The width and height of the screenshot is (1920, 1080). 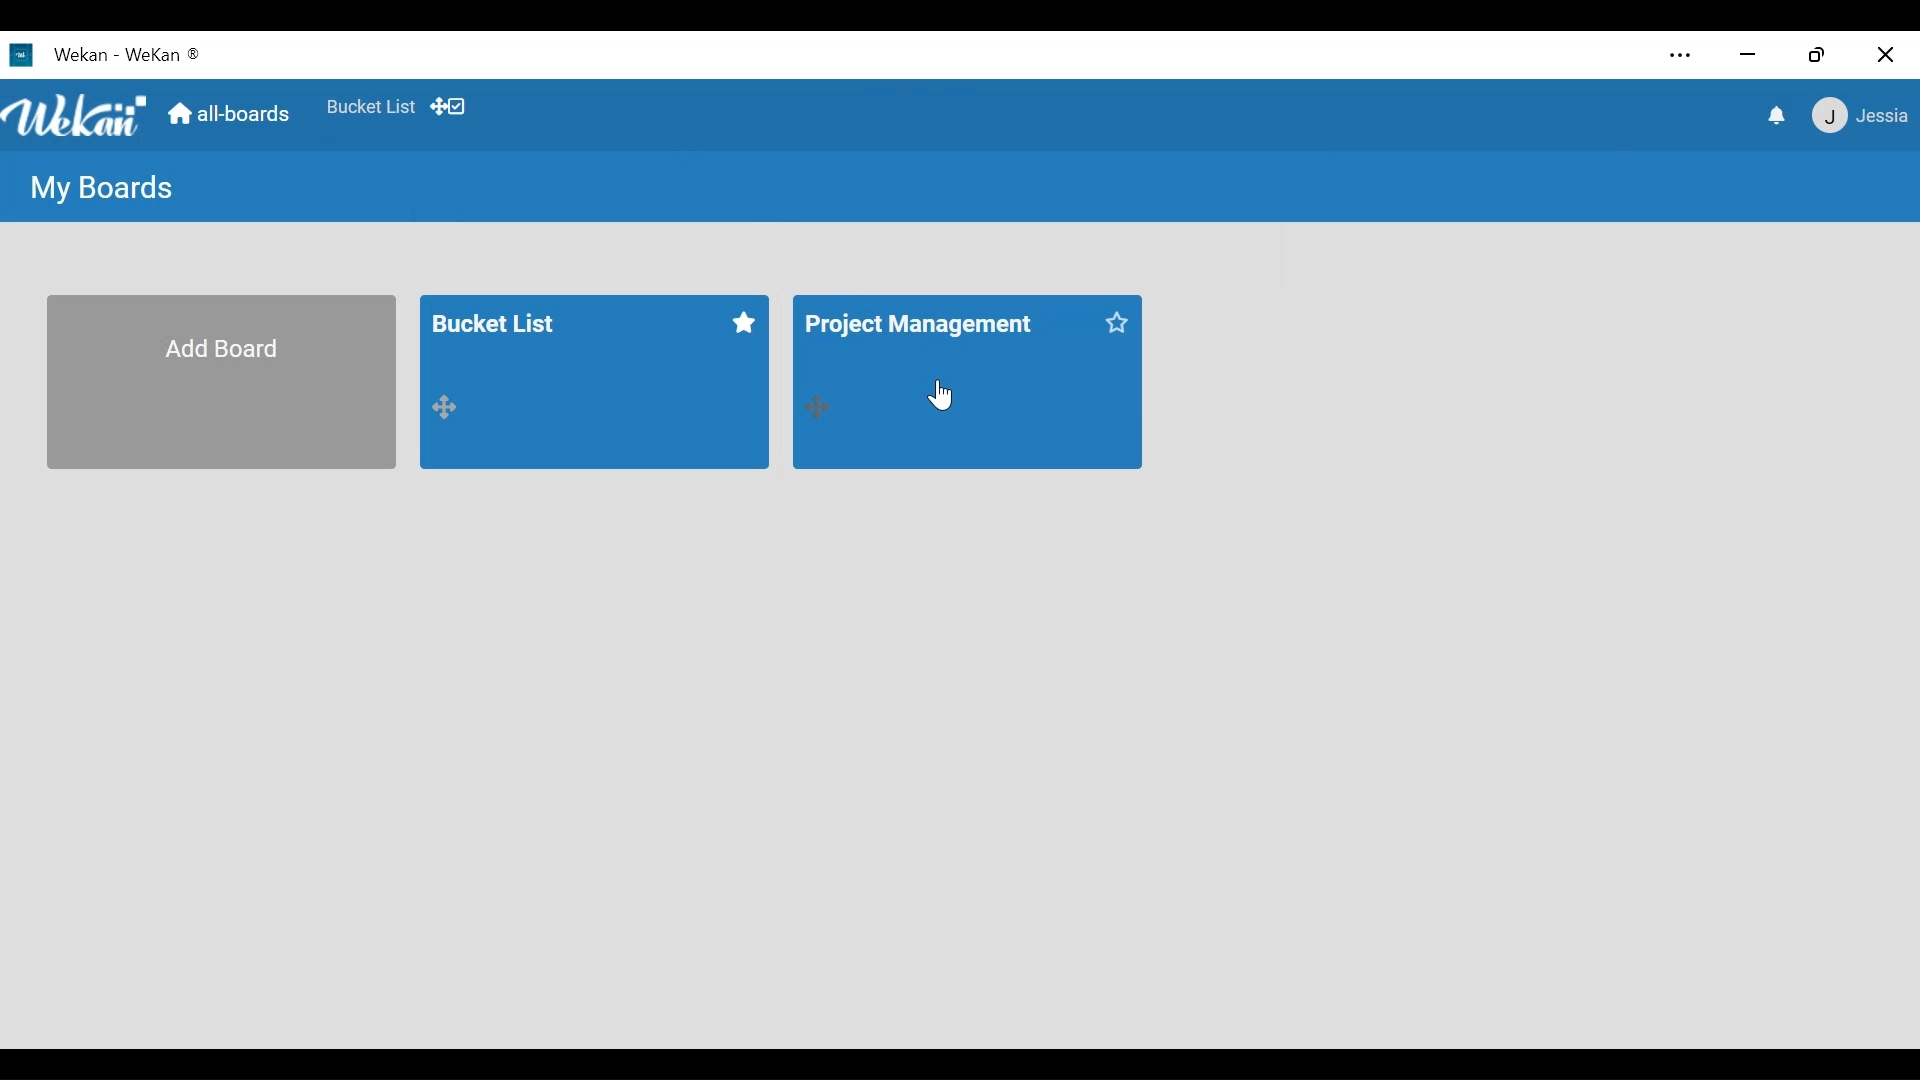 I want to click on Favorites, so click(x=369, y=106).